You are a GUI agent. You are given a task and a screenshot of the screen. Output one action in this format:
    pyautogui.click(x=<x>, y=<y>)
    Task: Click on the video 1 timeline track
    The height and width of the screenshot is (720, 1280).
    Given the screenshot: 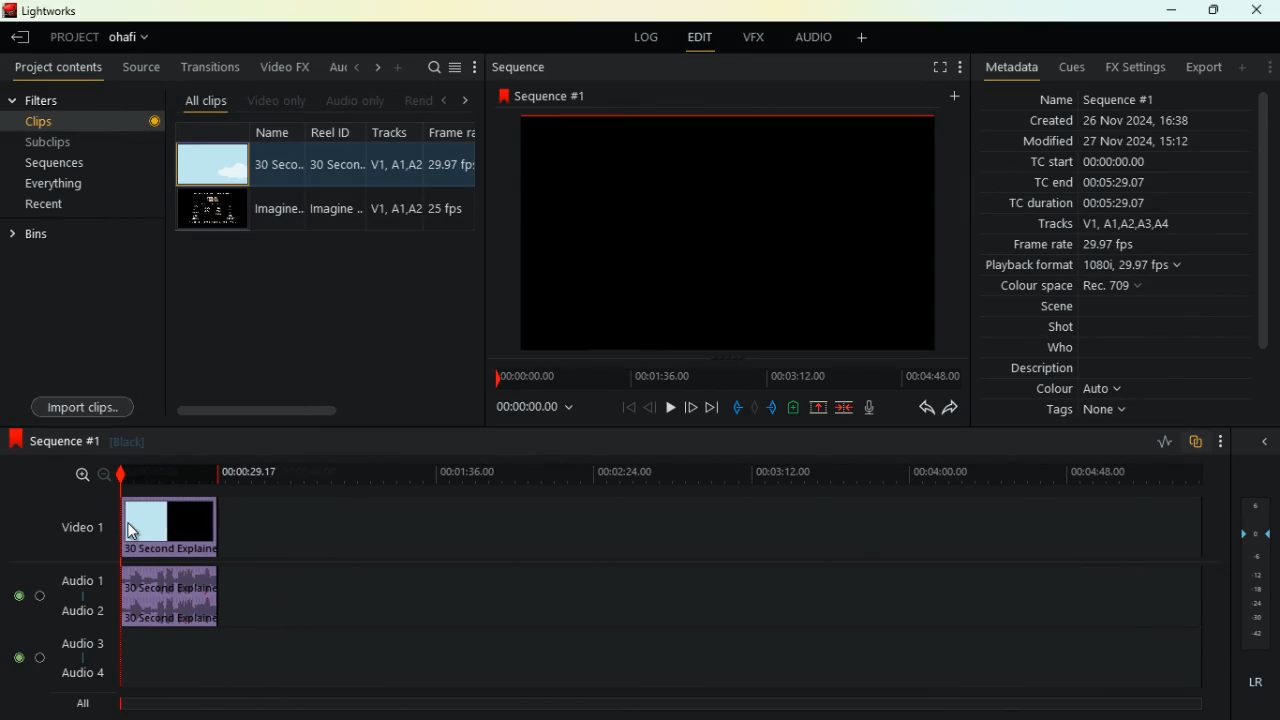 What is the action you would take?
    pyautogui.click(x=720, y=527)
    